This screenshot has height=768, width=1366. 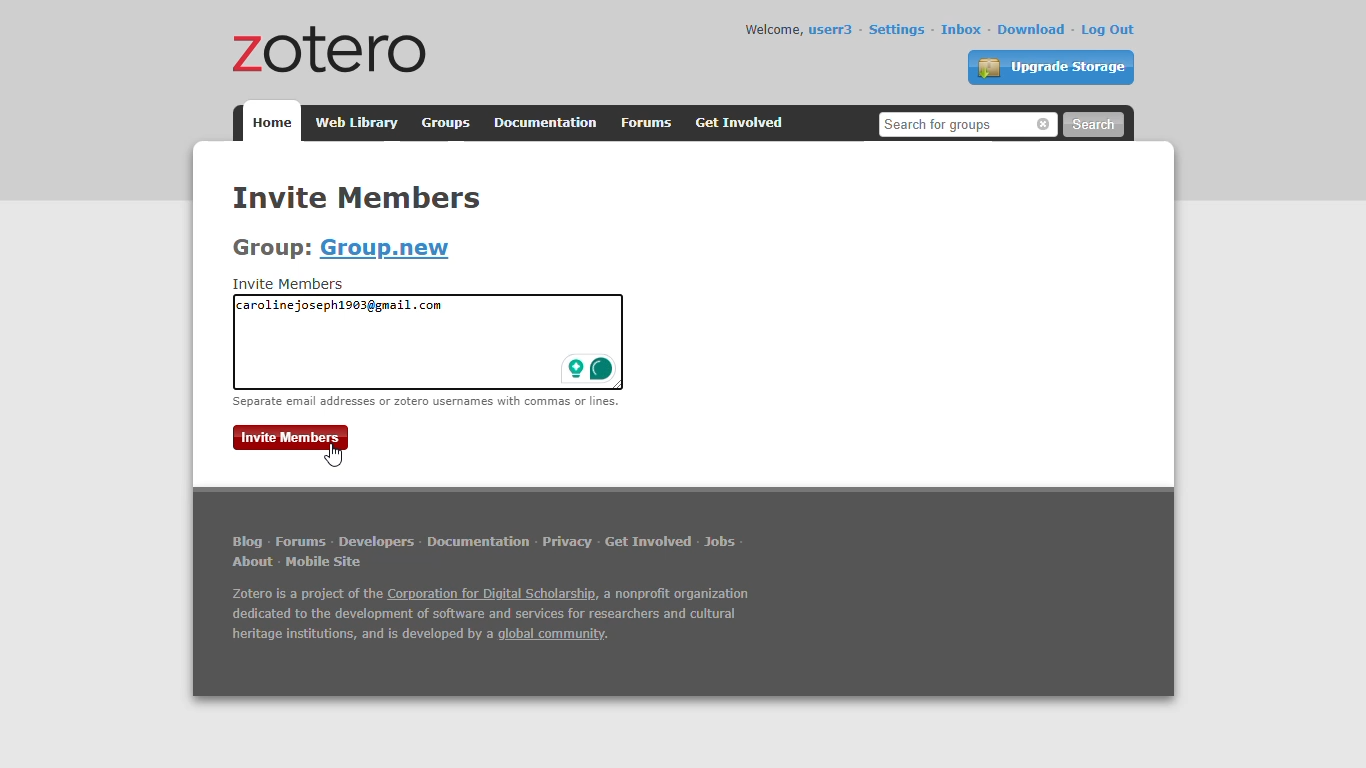 What do you see at coordinates (1108, 30) in the screenshot?
I see `log out` at bounding box center [1108, 30].